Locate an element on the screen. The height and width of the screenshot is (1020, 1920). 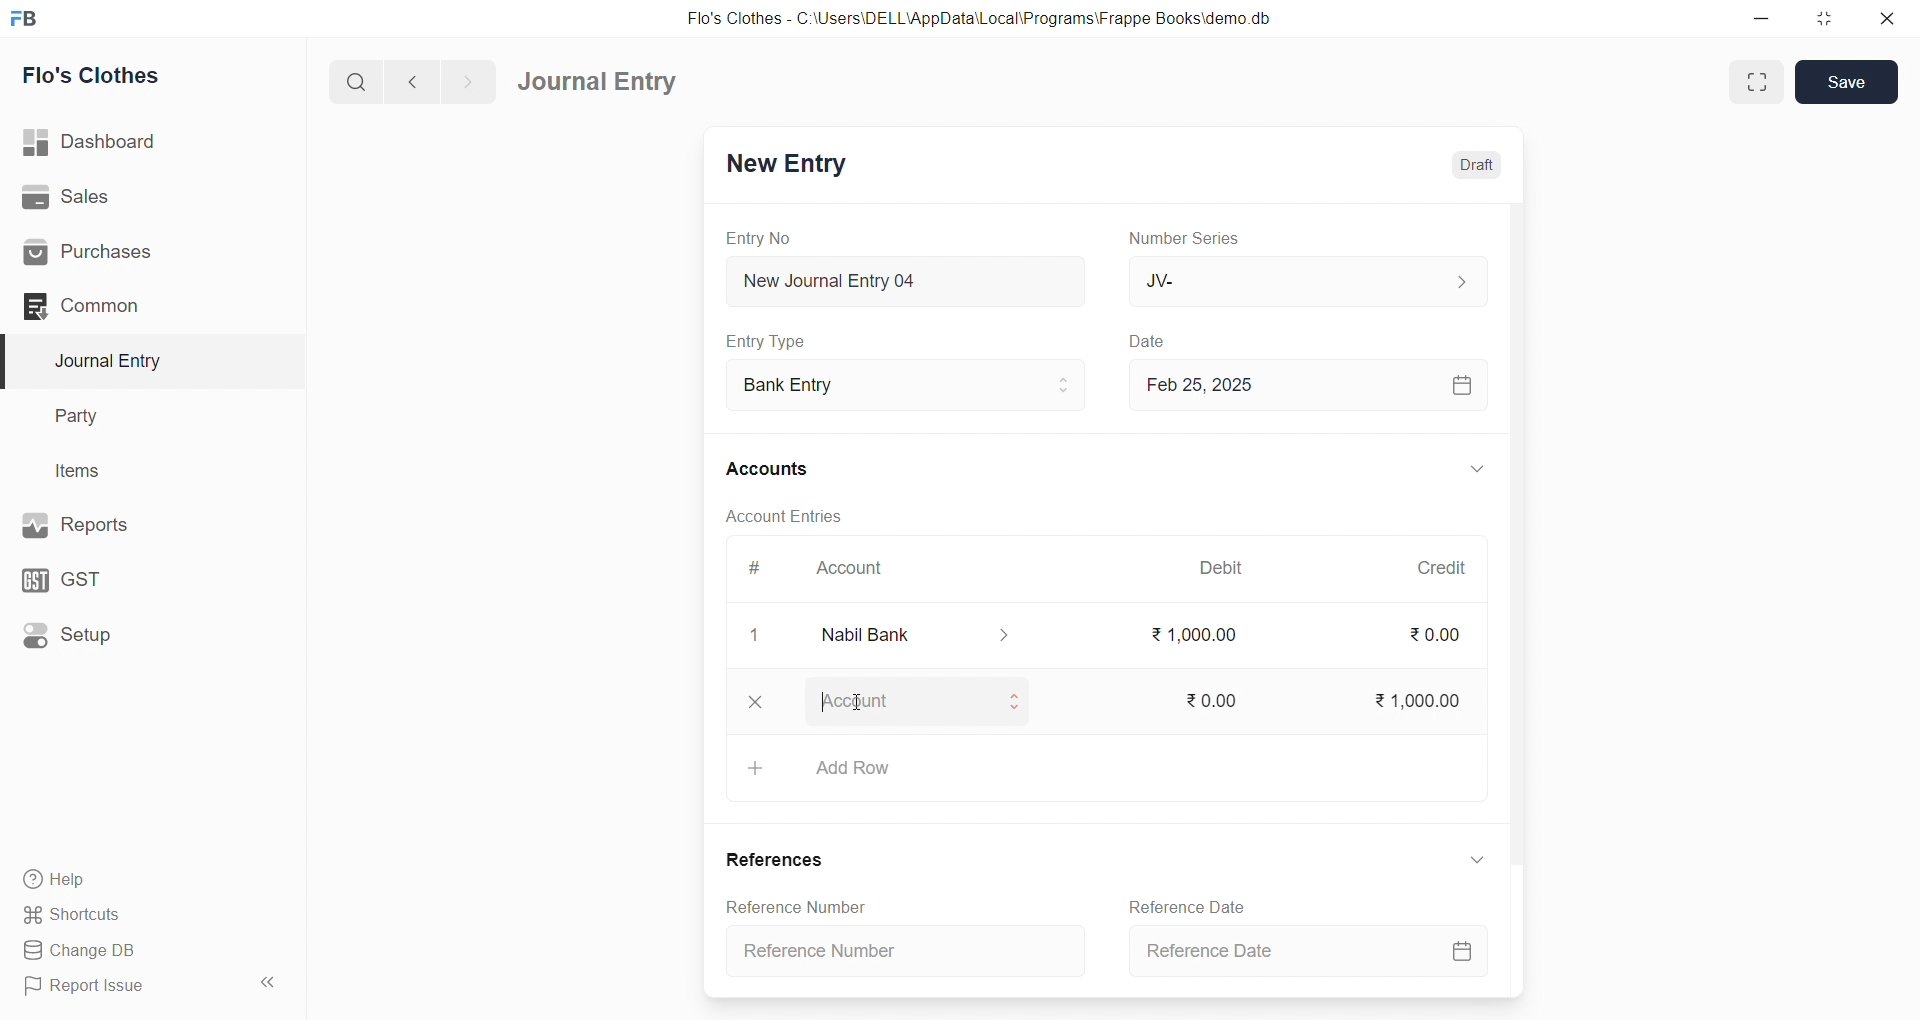
Accounts is located at coordinates (780, 467).